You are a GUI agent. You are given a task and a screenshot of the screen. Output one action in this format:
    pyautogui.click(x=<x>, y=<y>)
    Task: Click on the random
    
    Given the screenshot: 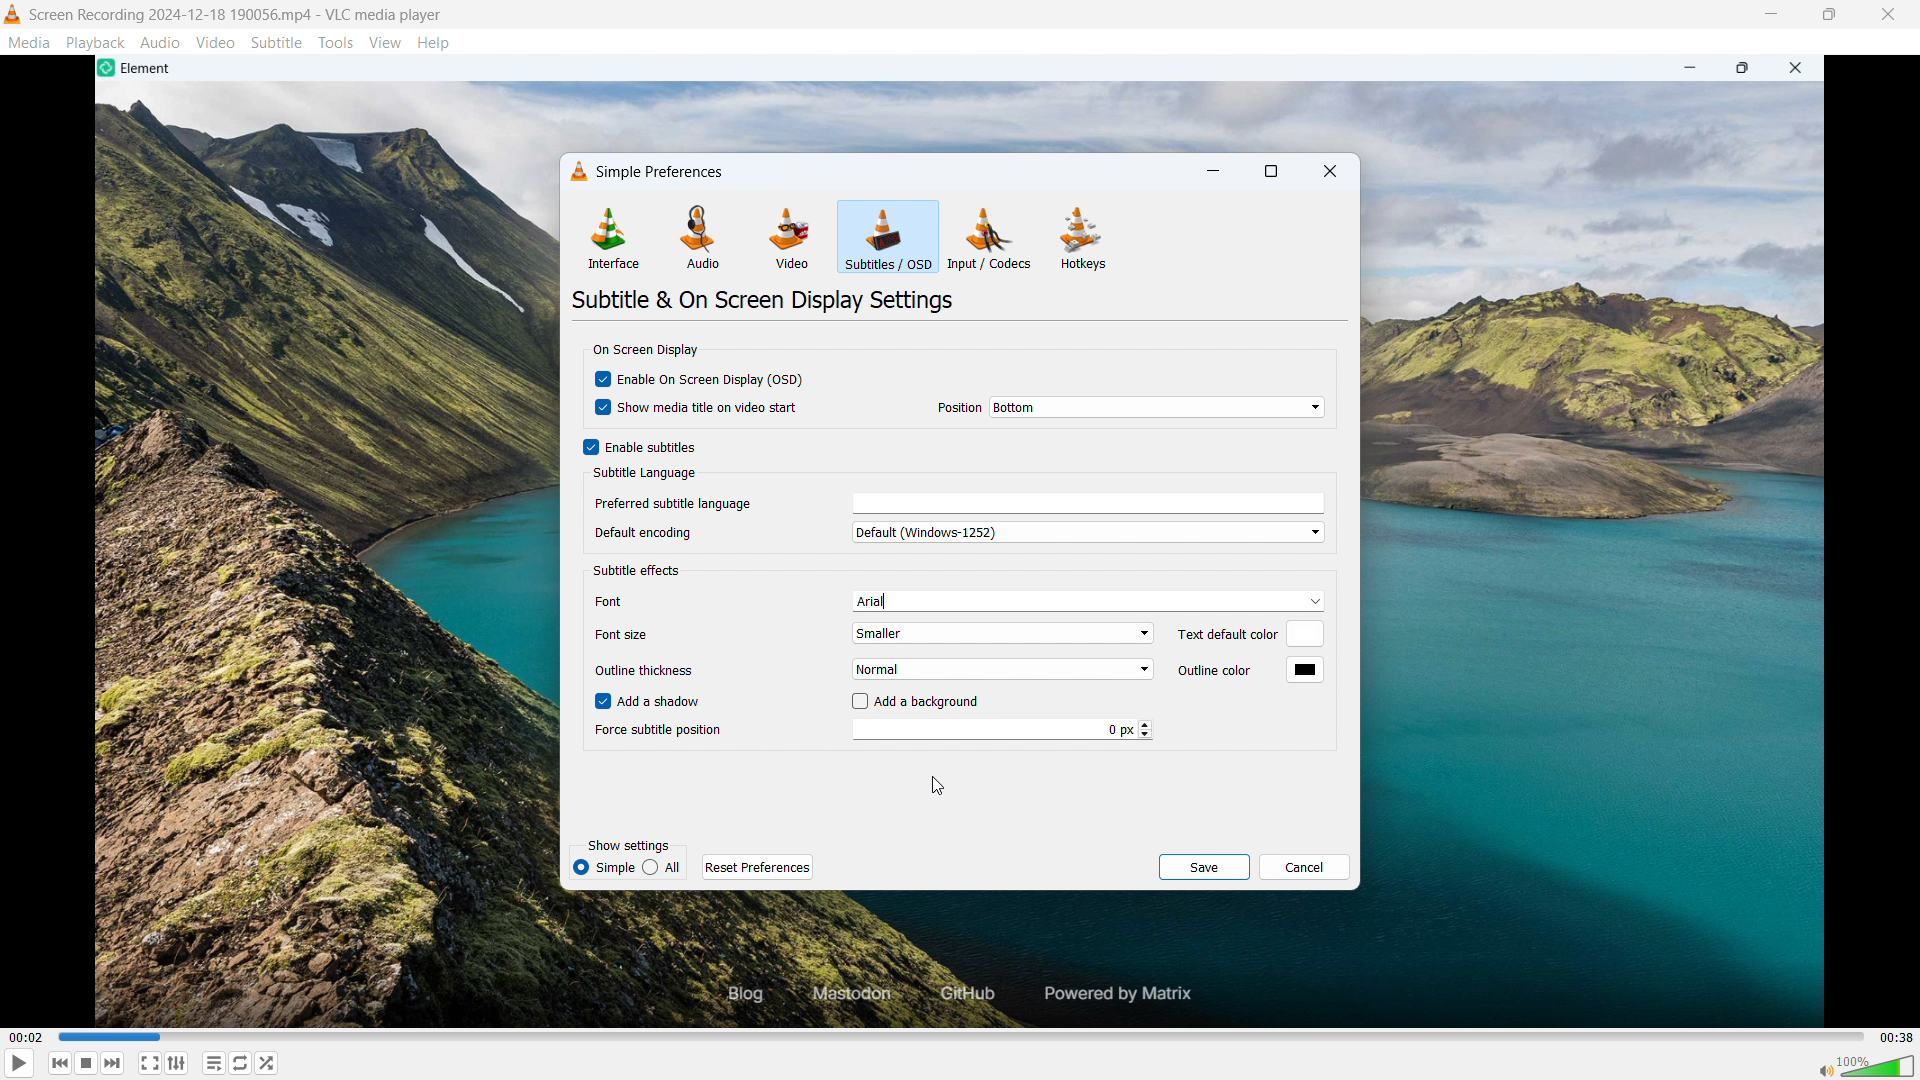 What is the action you would take?
    pyautogui.click(x=267, y=1063)
    